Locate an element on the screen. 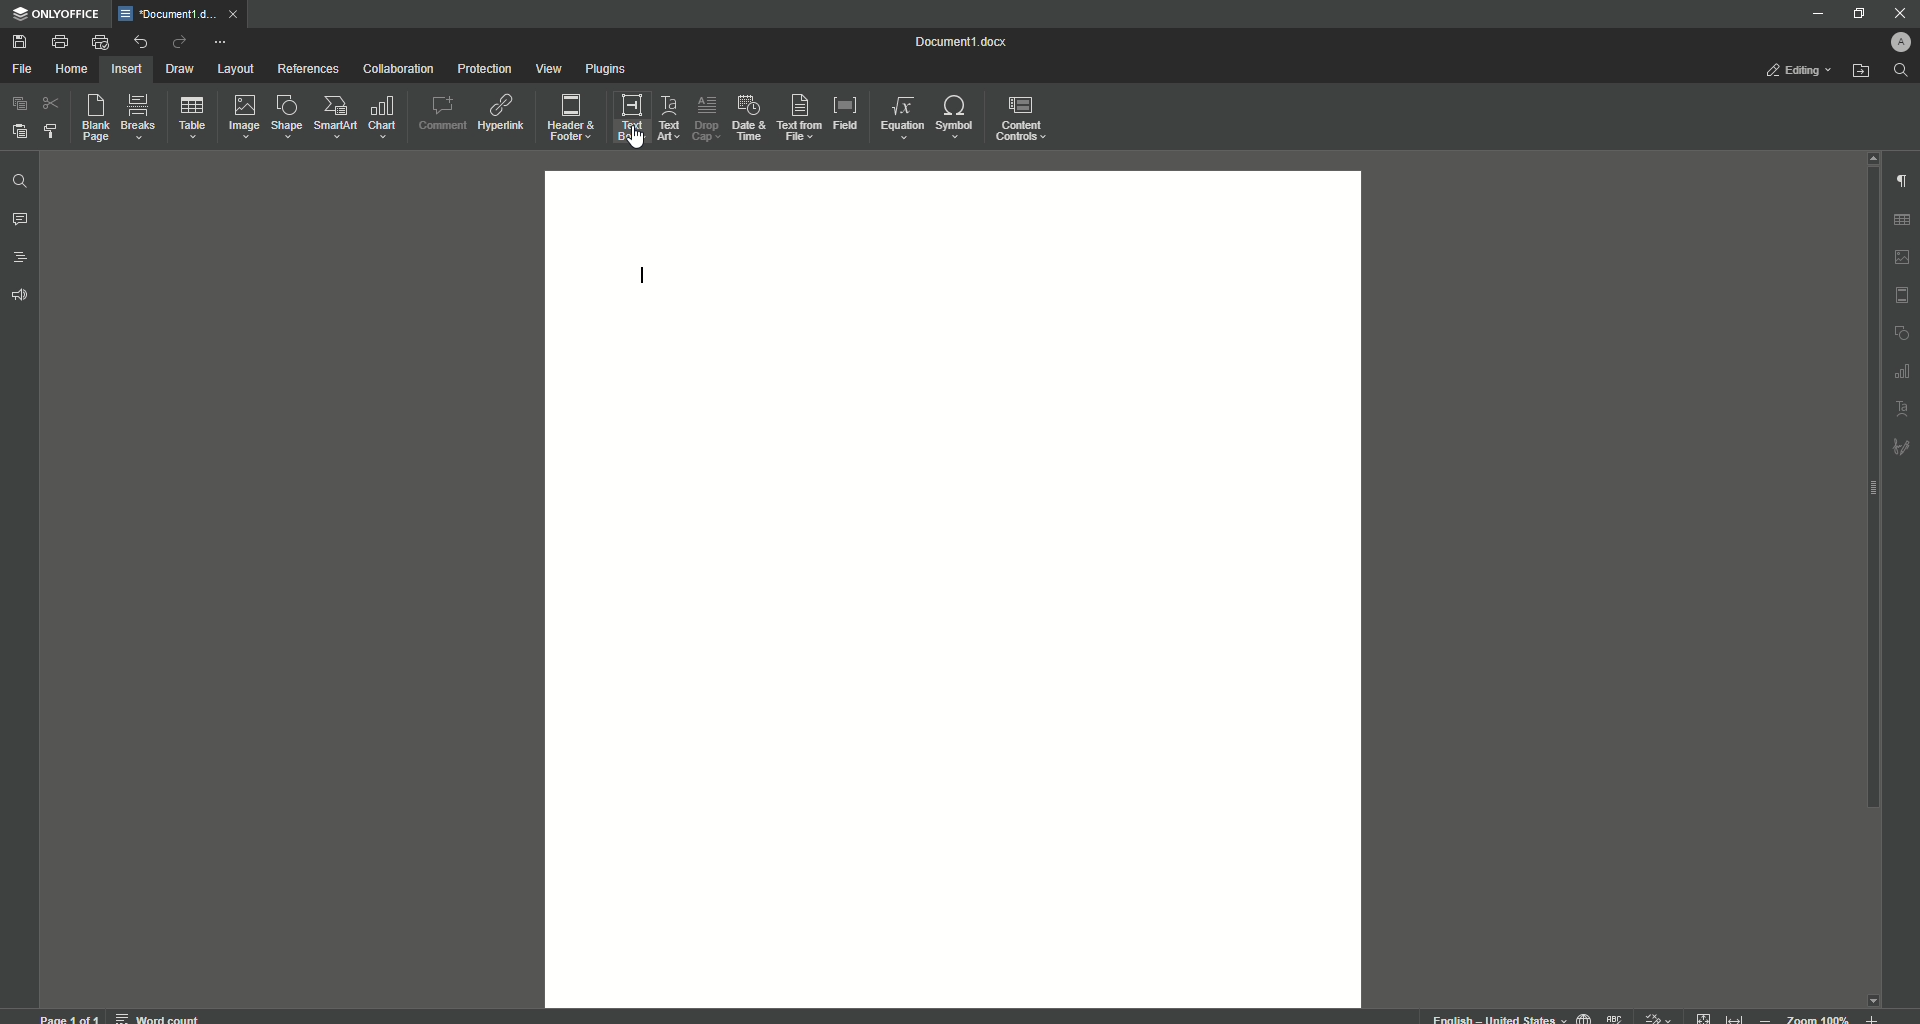 Image resolution: width=1920 pixels, height=1024 pixels. table is located at coordinates (1900, 372).